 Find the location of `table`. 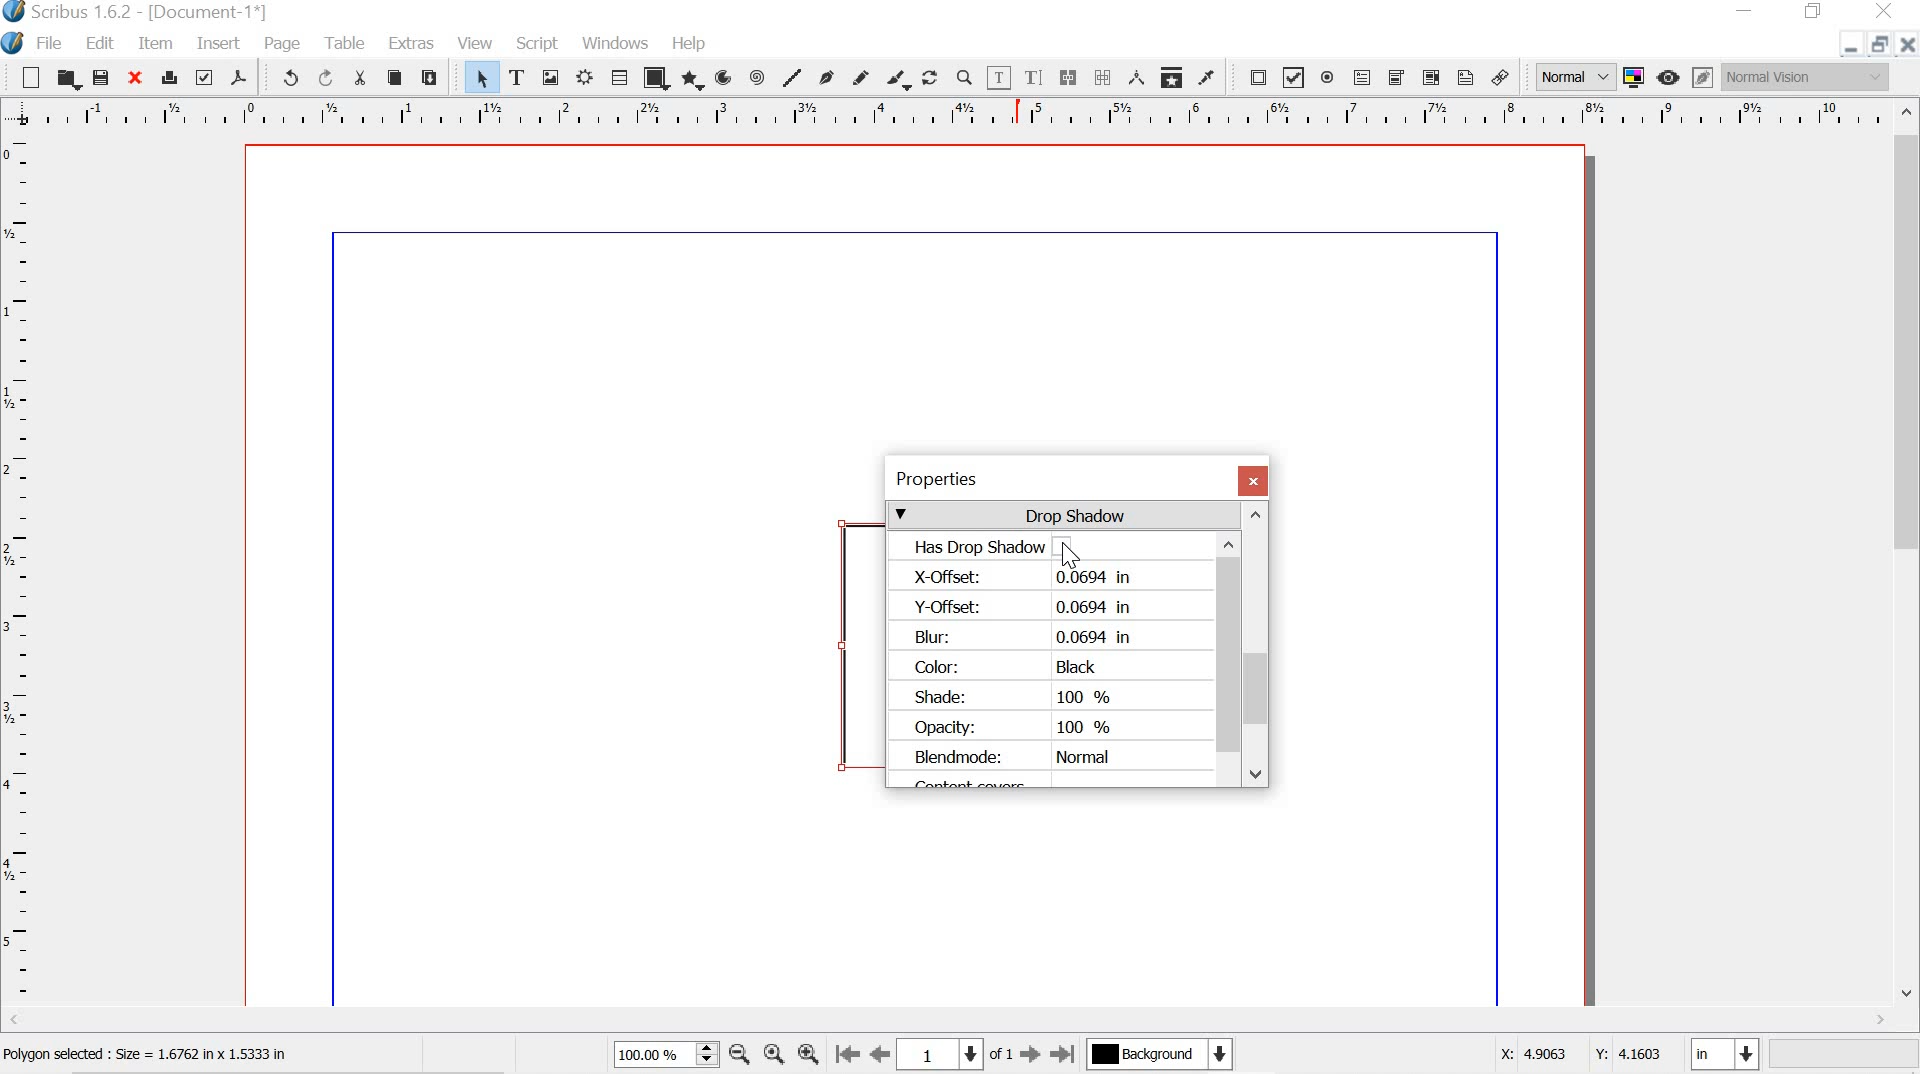

table is located at coordinates (619, 78).